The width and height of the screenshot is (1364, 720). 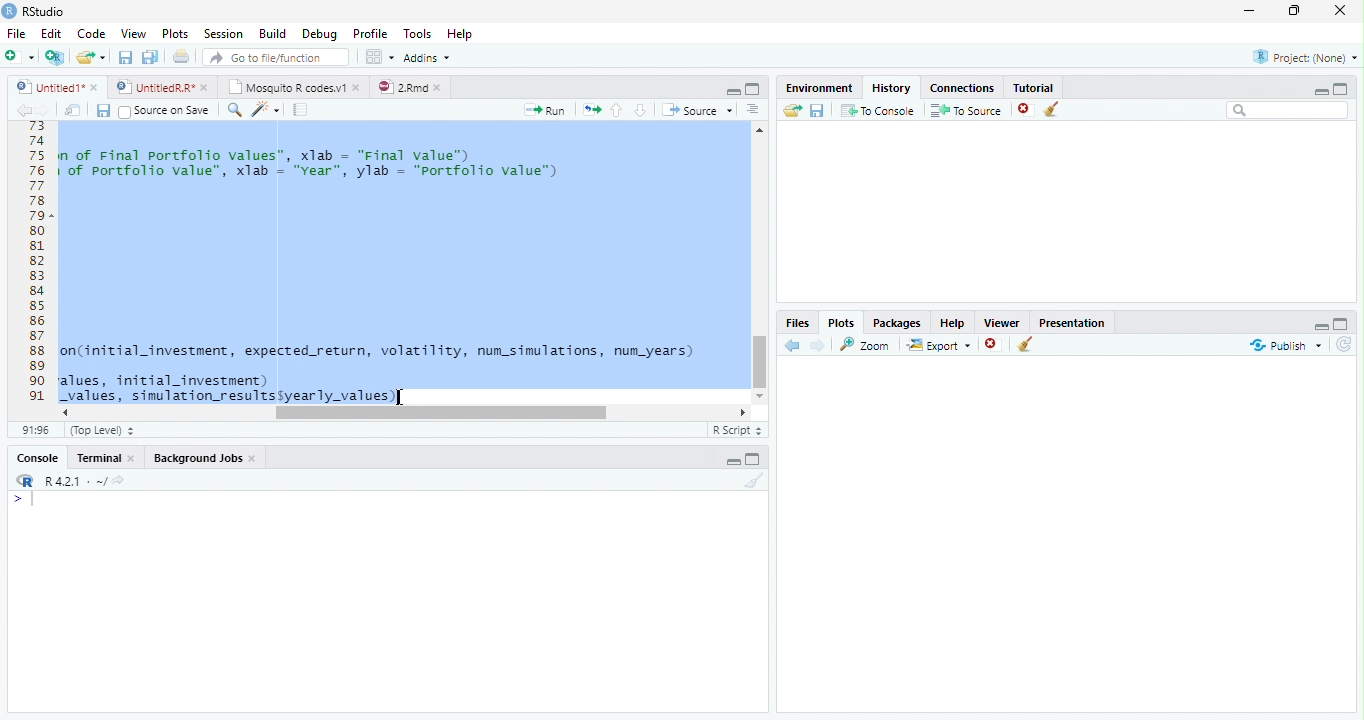 I want to click on Project: (None), so click(x=1301, y=58).